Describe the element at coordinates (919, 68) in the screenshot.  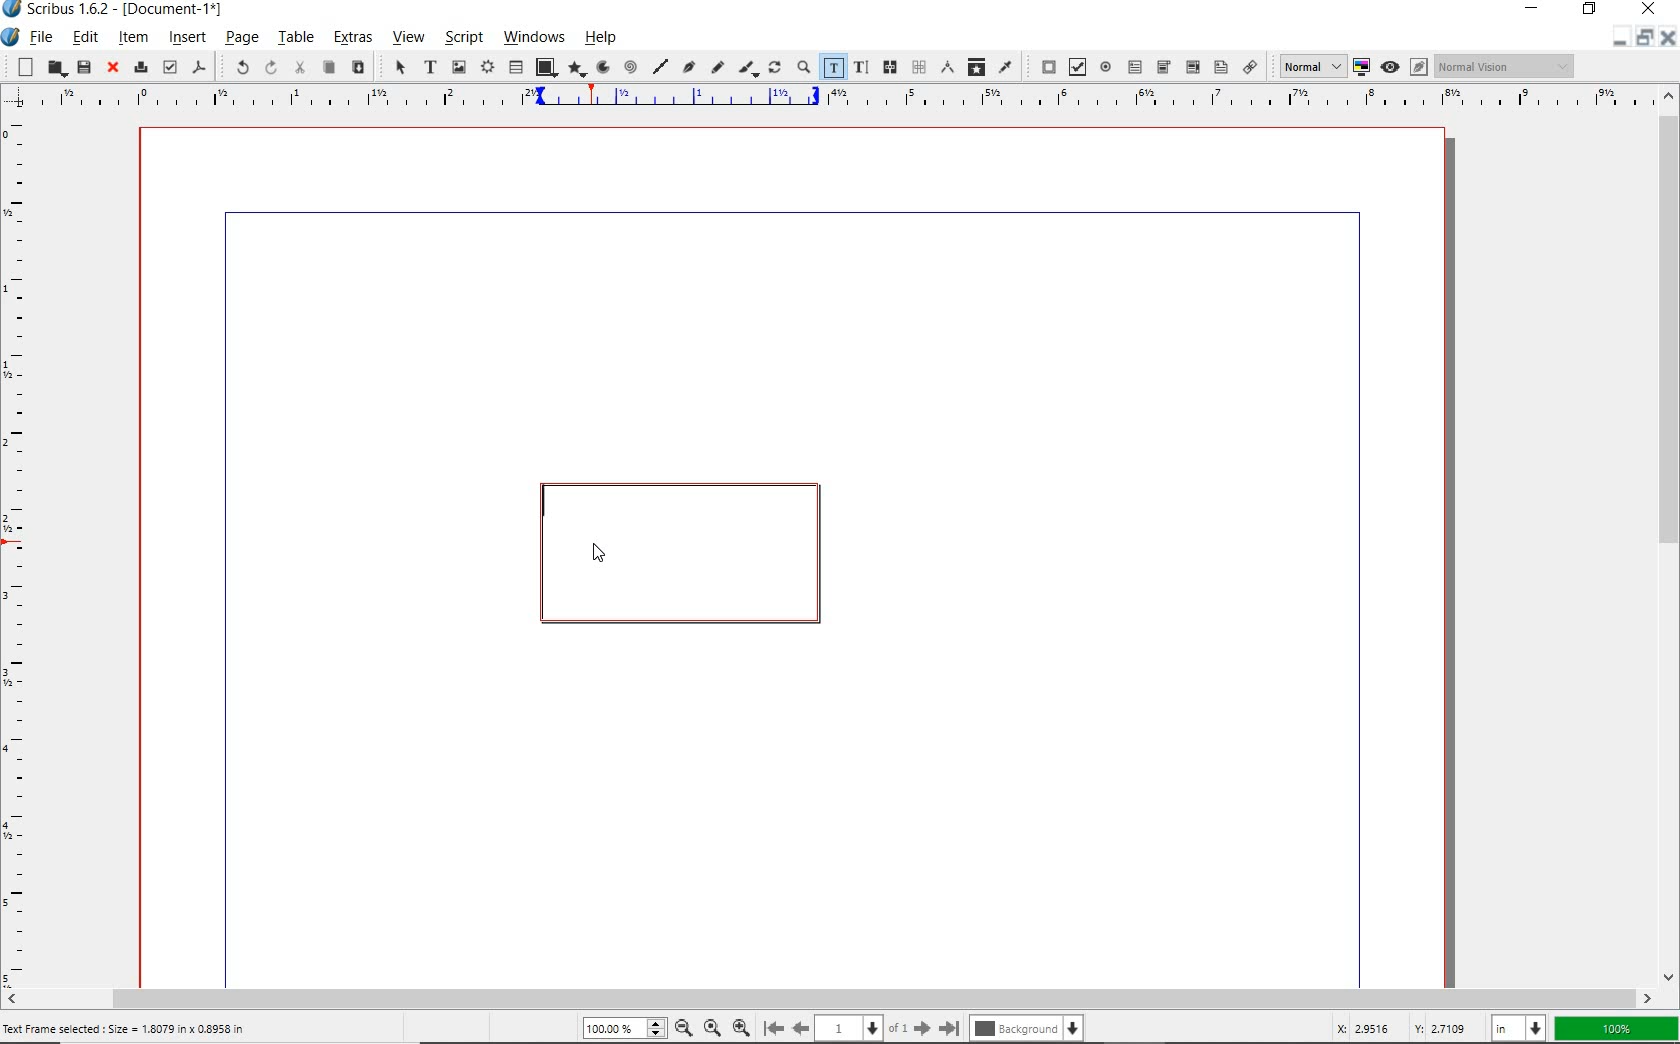
I see `unlink text frames` at that location.